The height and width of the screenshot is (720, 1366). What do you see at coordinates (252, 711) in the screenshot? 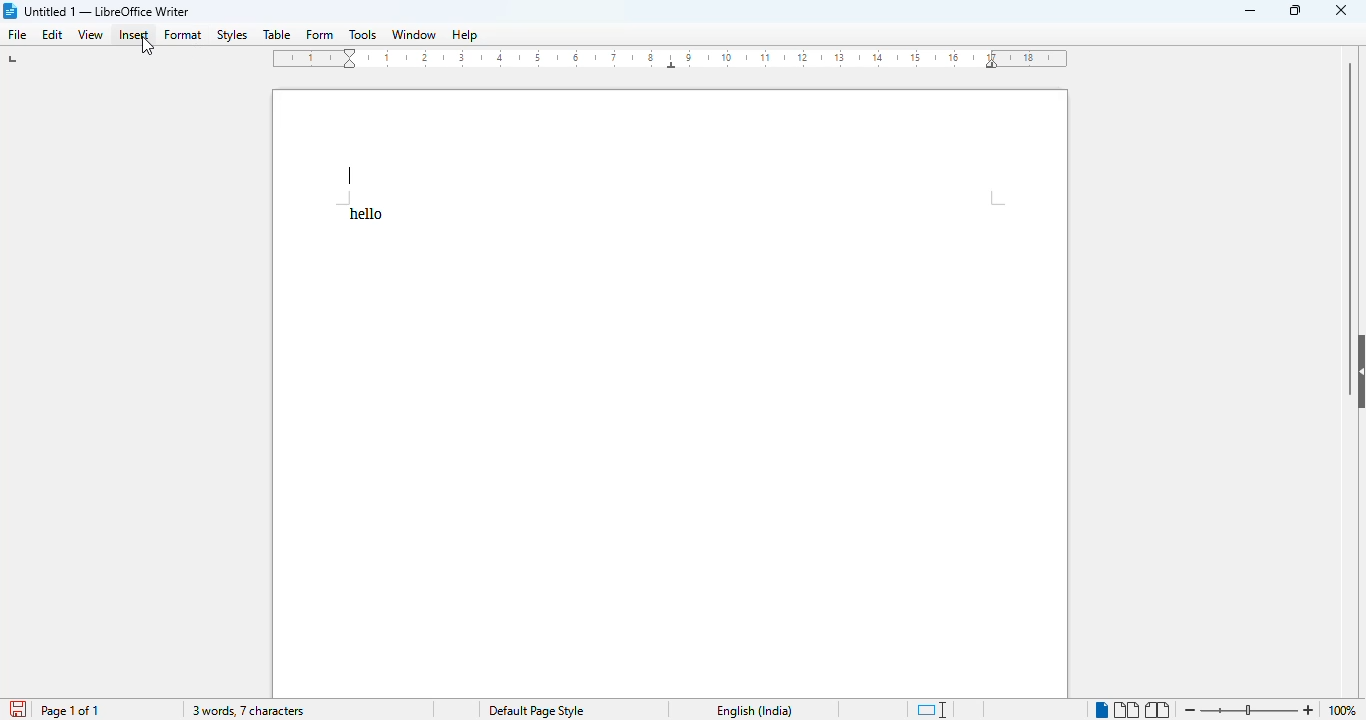
I see `3 words, 7 characters` at bounding box center [252, 711].